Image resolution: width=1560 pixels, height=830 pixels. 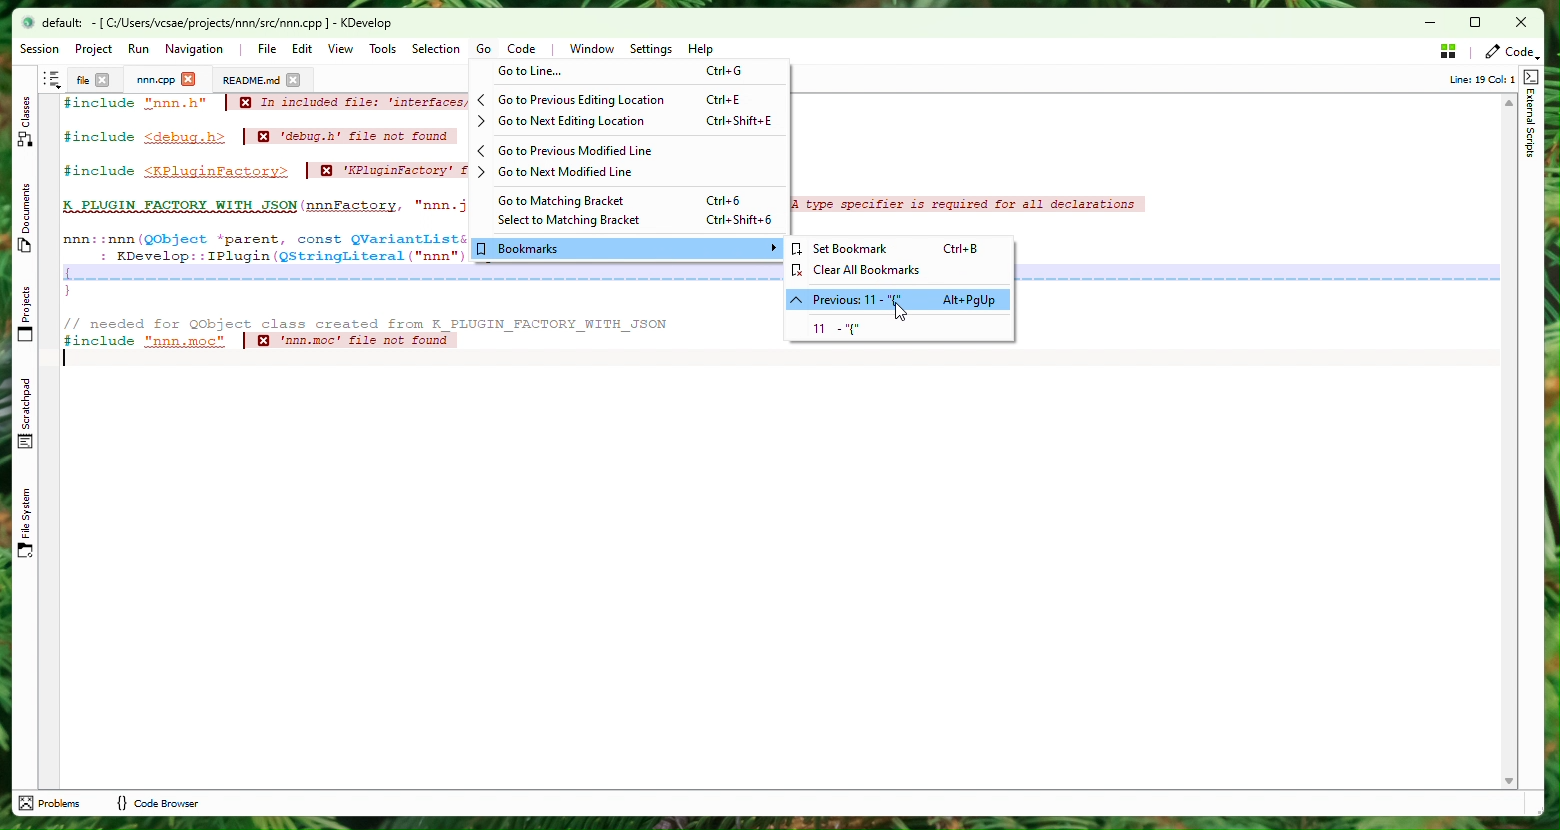 What do you see at coordinates (898, 272) in the screenshot?
I see `Clear all bookmarks` at bounding box center [898, 272].